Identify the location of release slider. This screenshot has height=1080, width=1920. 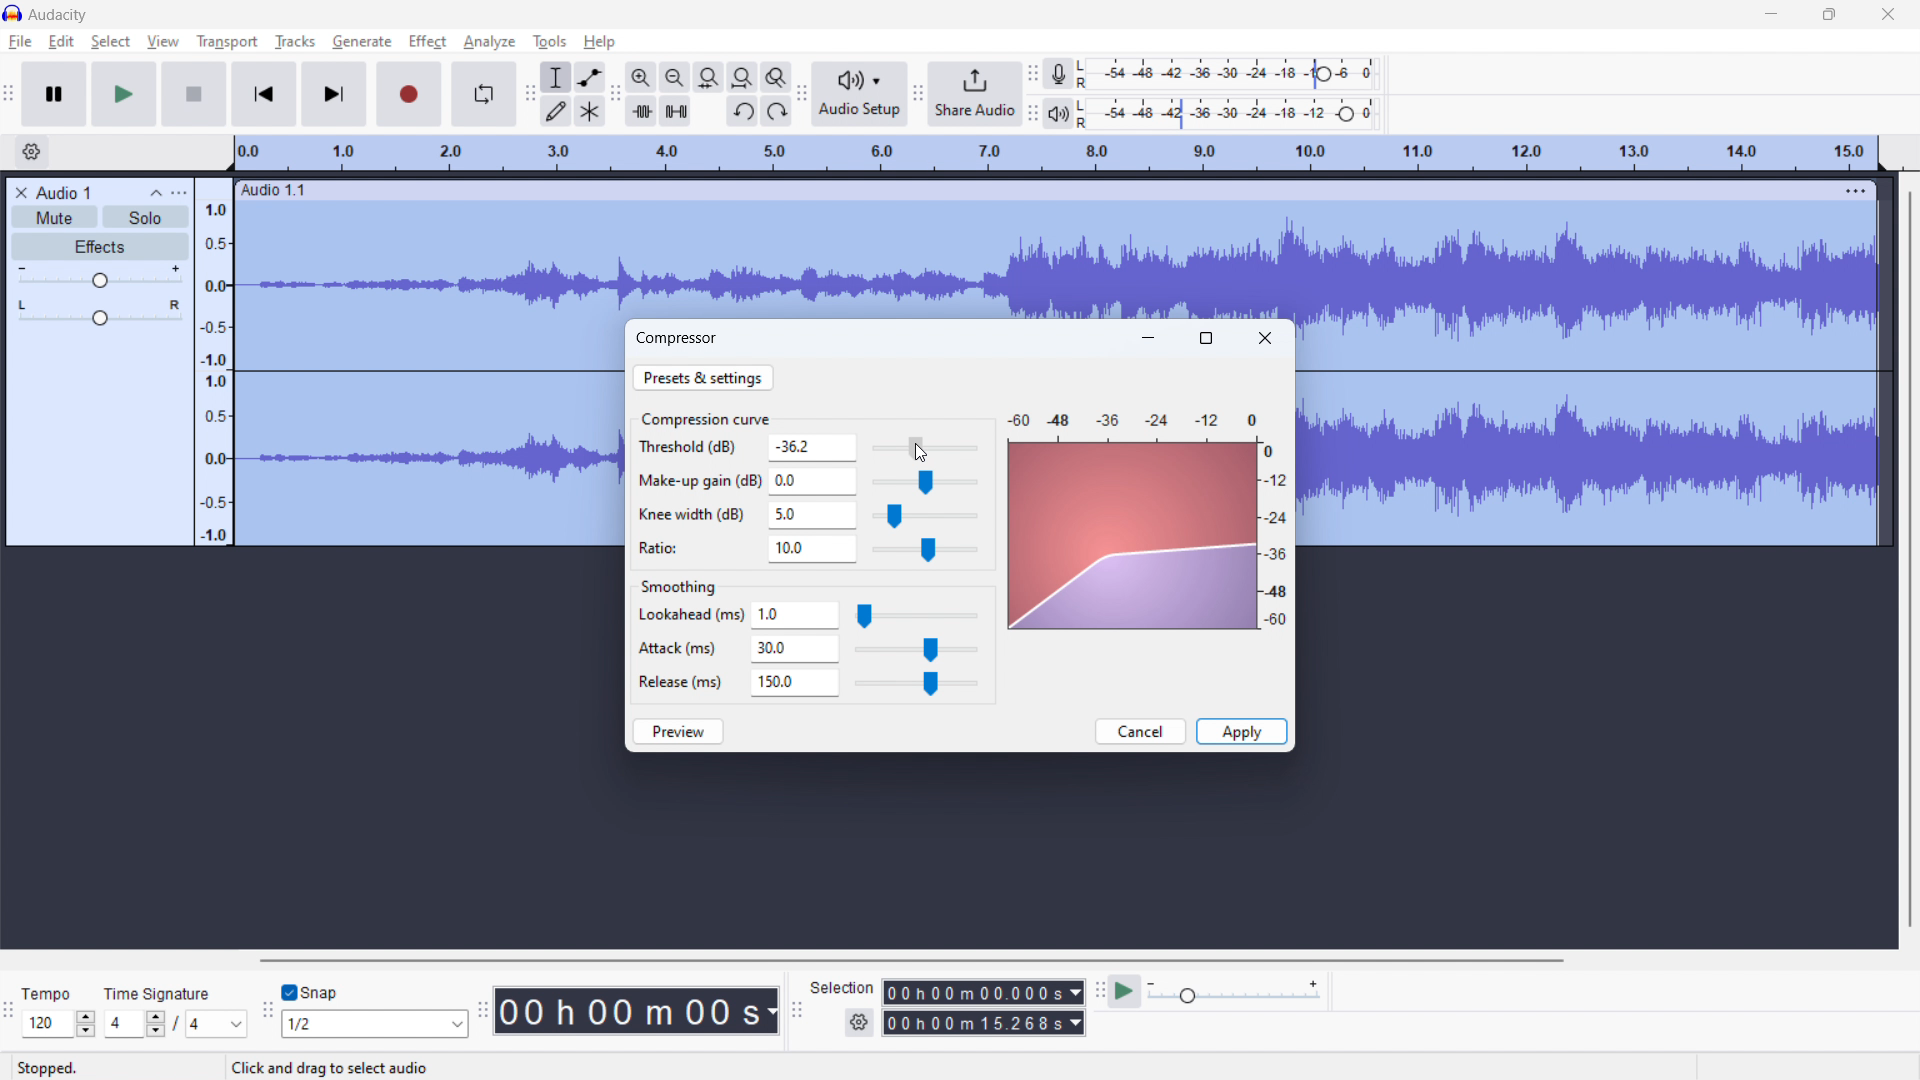
(915, 684).